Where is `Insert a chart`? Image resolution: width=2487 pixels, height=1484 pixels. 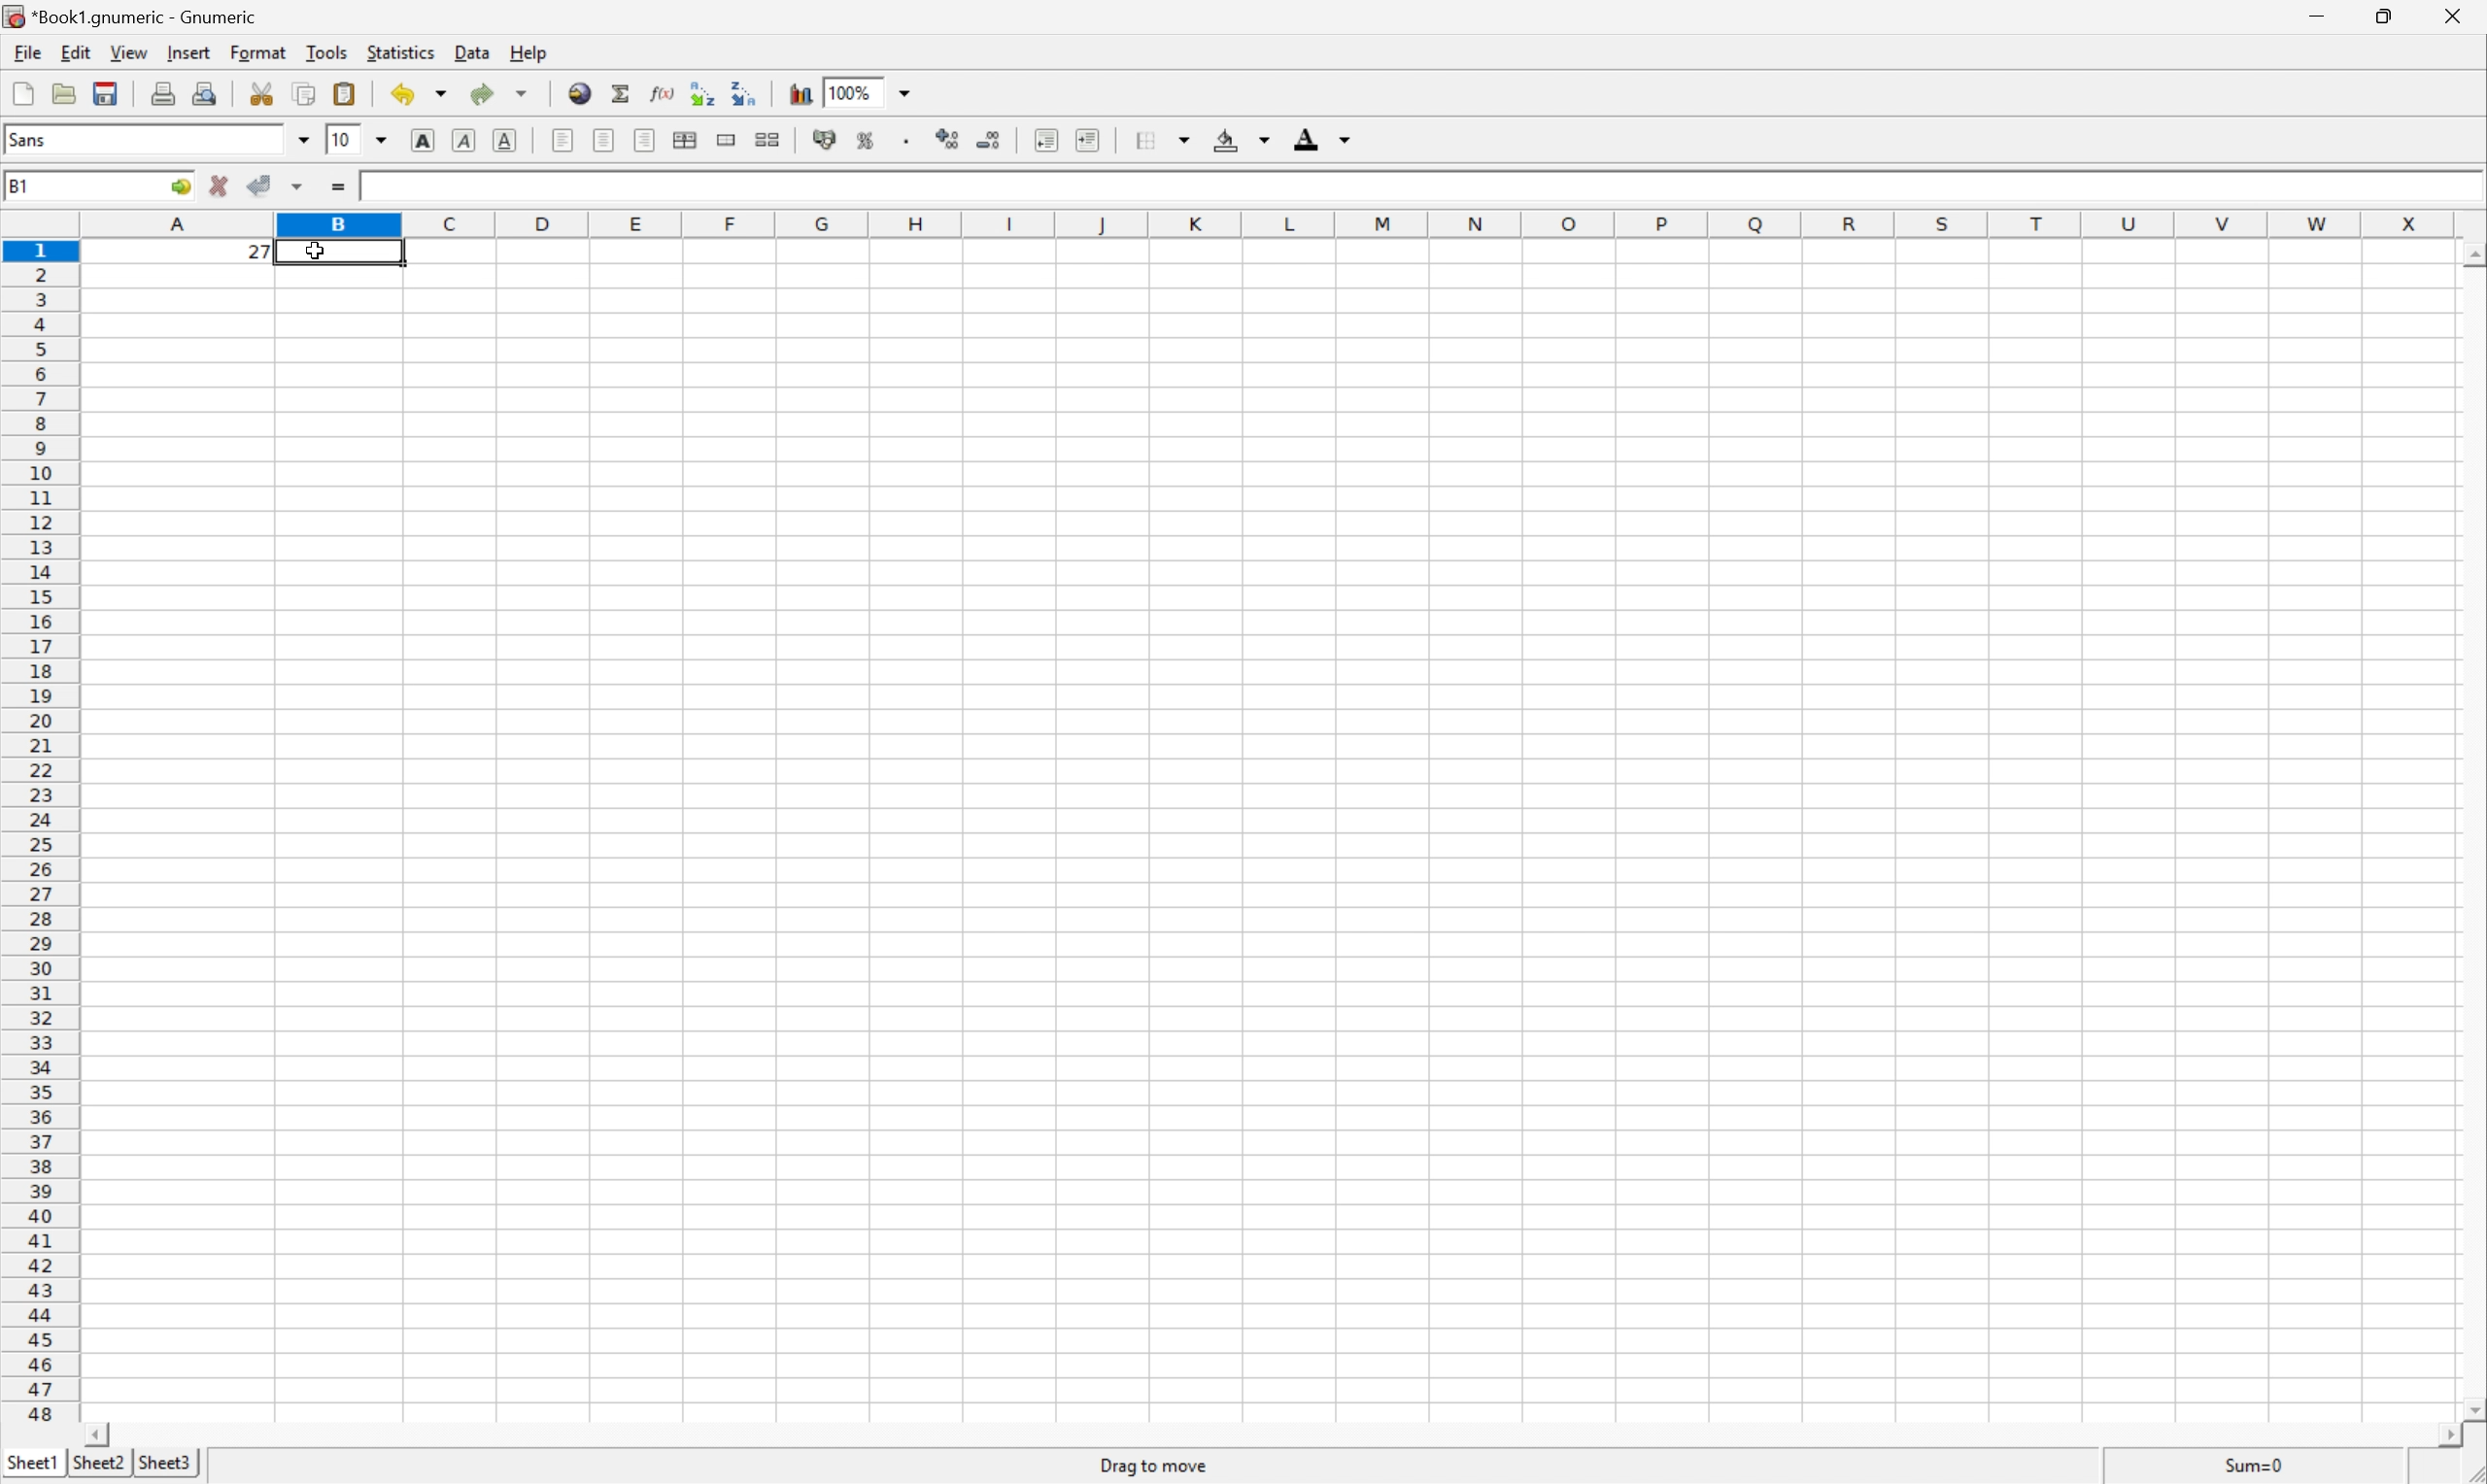 Insert a chart is located at coordinates (799, 92).